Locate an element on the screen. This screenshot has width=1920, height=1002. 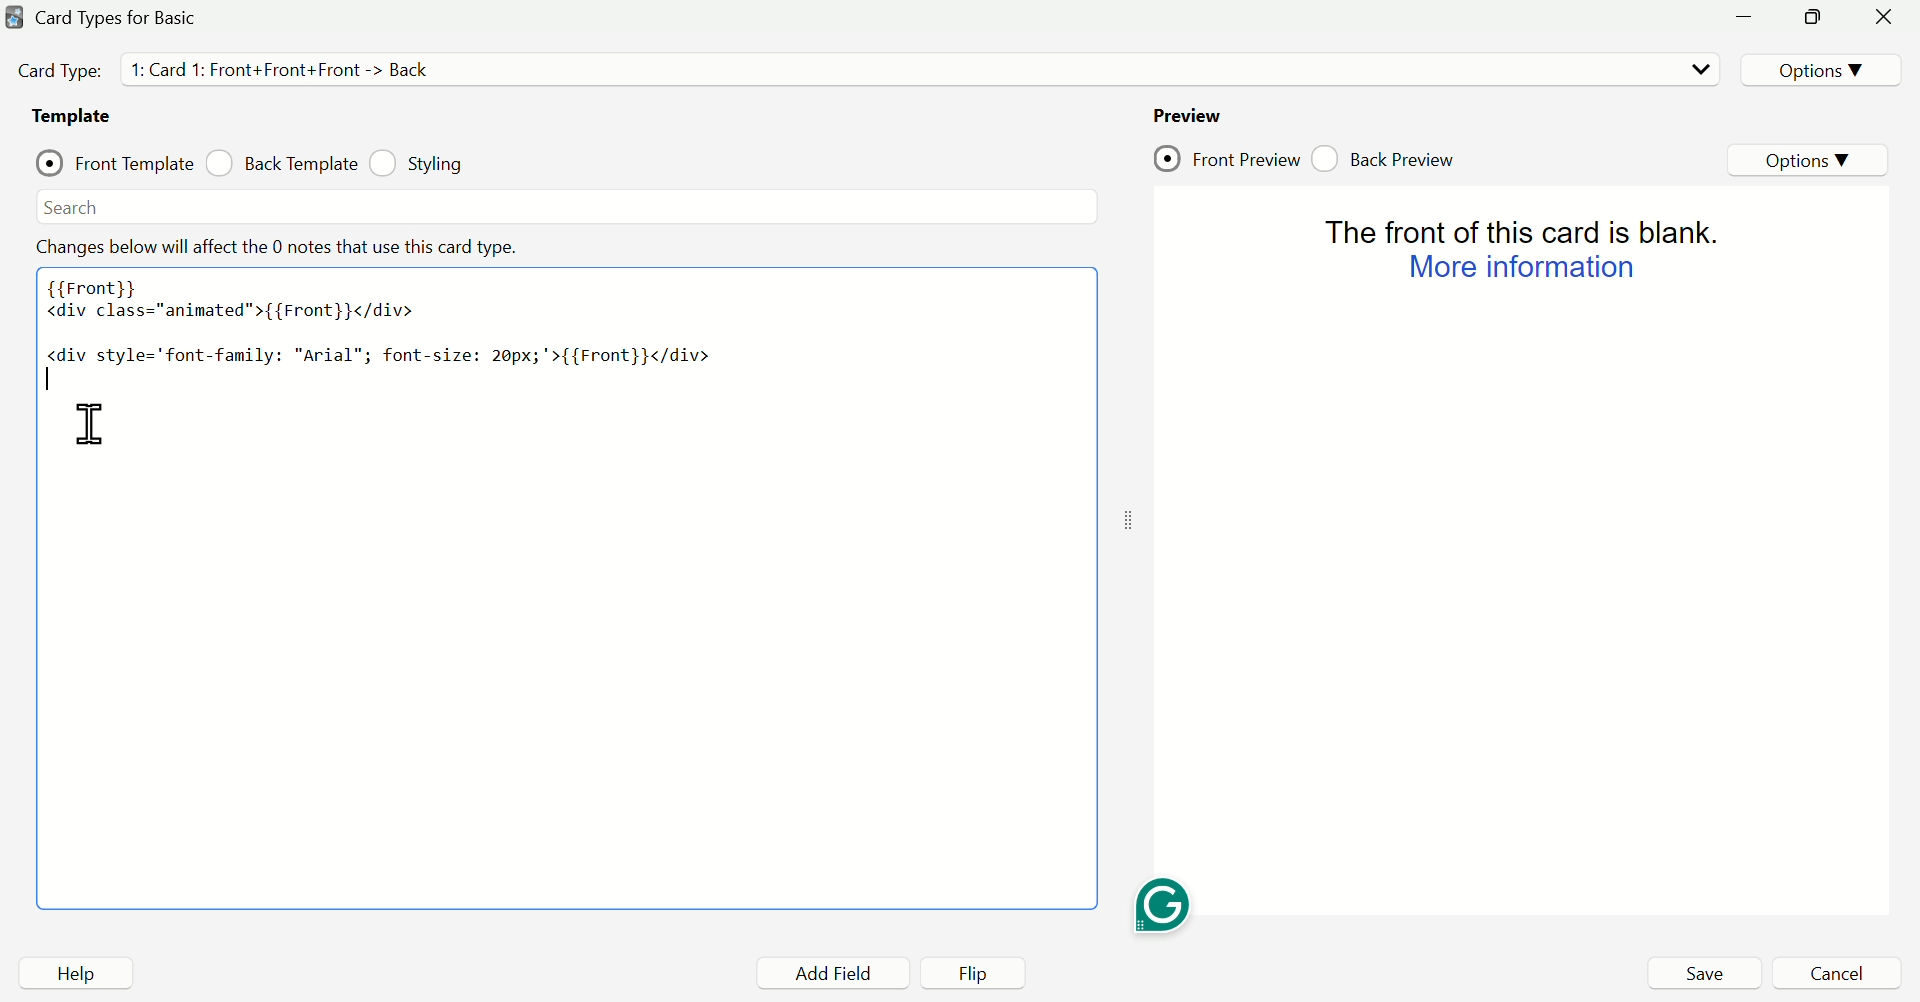
Front Template Editor code for print "The front of this card is blank." is located at coordinates (574, 596).